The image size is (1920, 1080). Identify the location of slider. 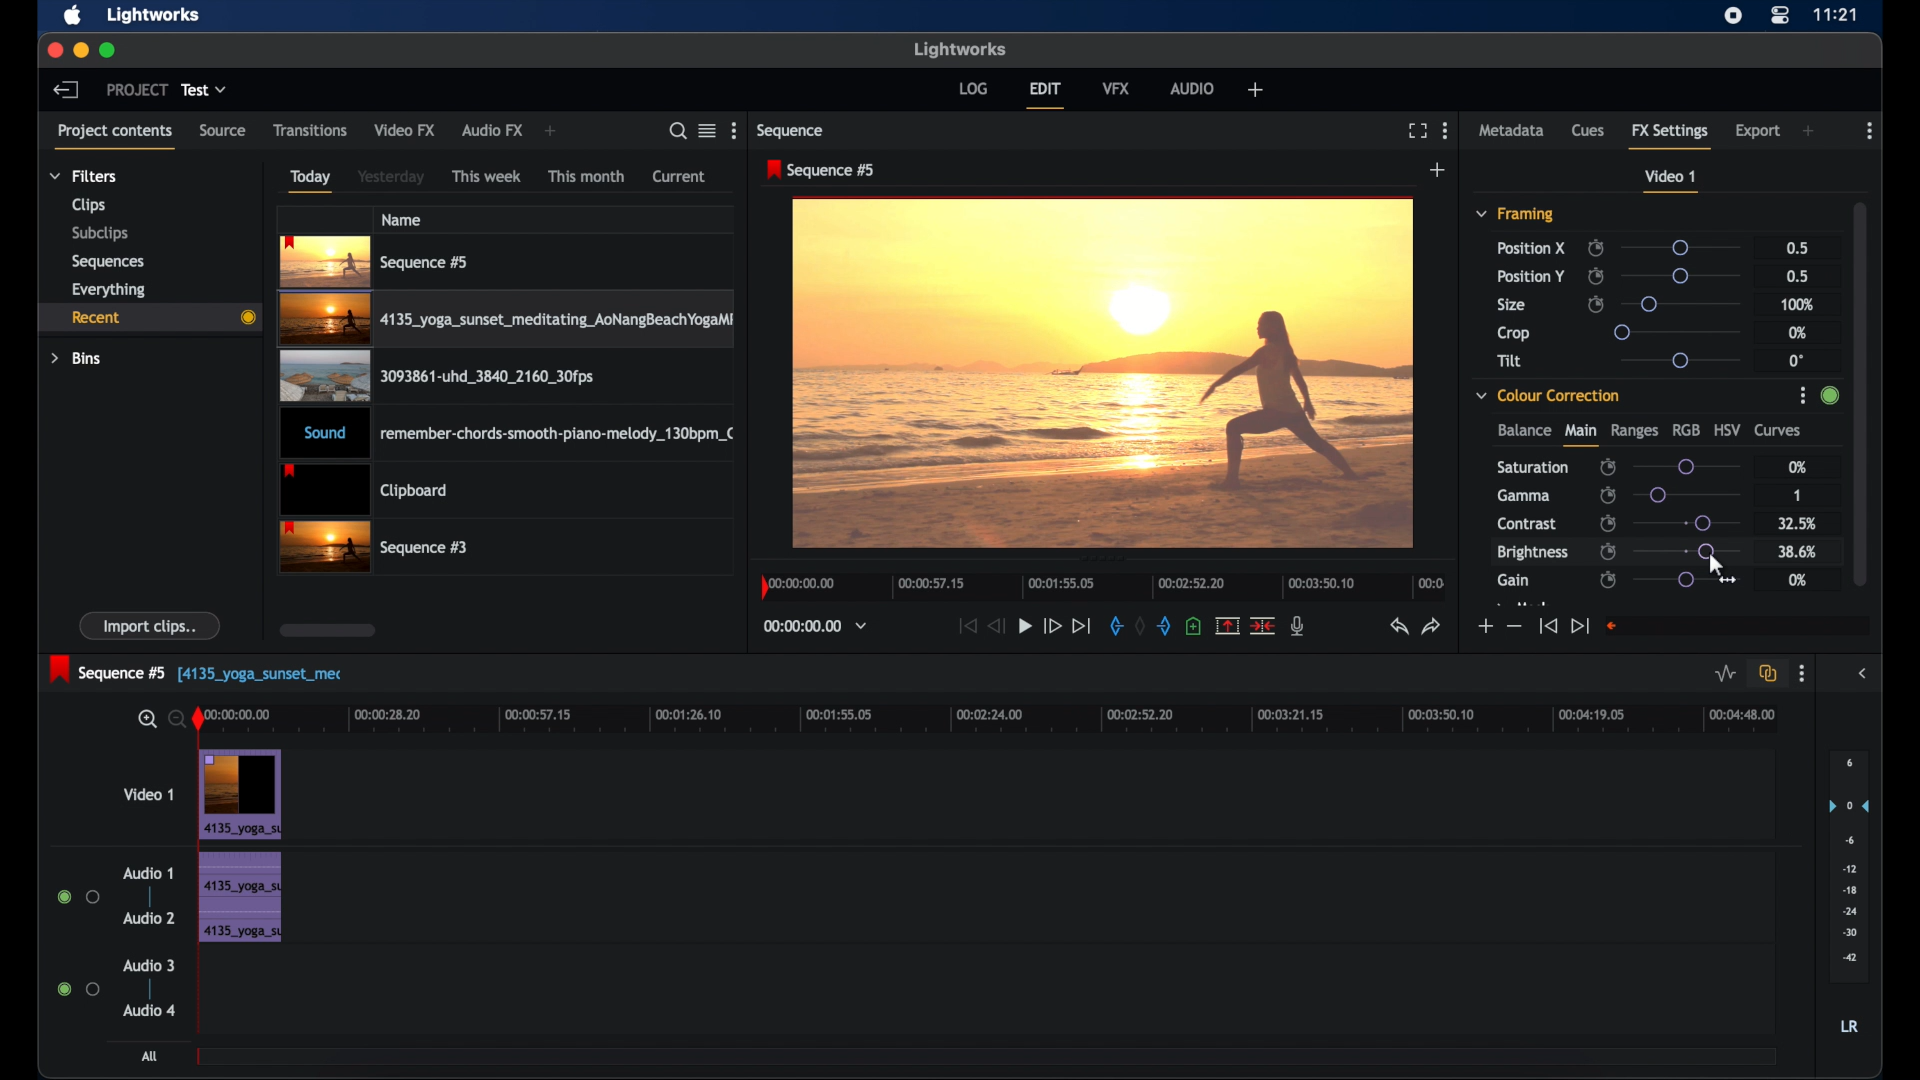
(1678, 360).